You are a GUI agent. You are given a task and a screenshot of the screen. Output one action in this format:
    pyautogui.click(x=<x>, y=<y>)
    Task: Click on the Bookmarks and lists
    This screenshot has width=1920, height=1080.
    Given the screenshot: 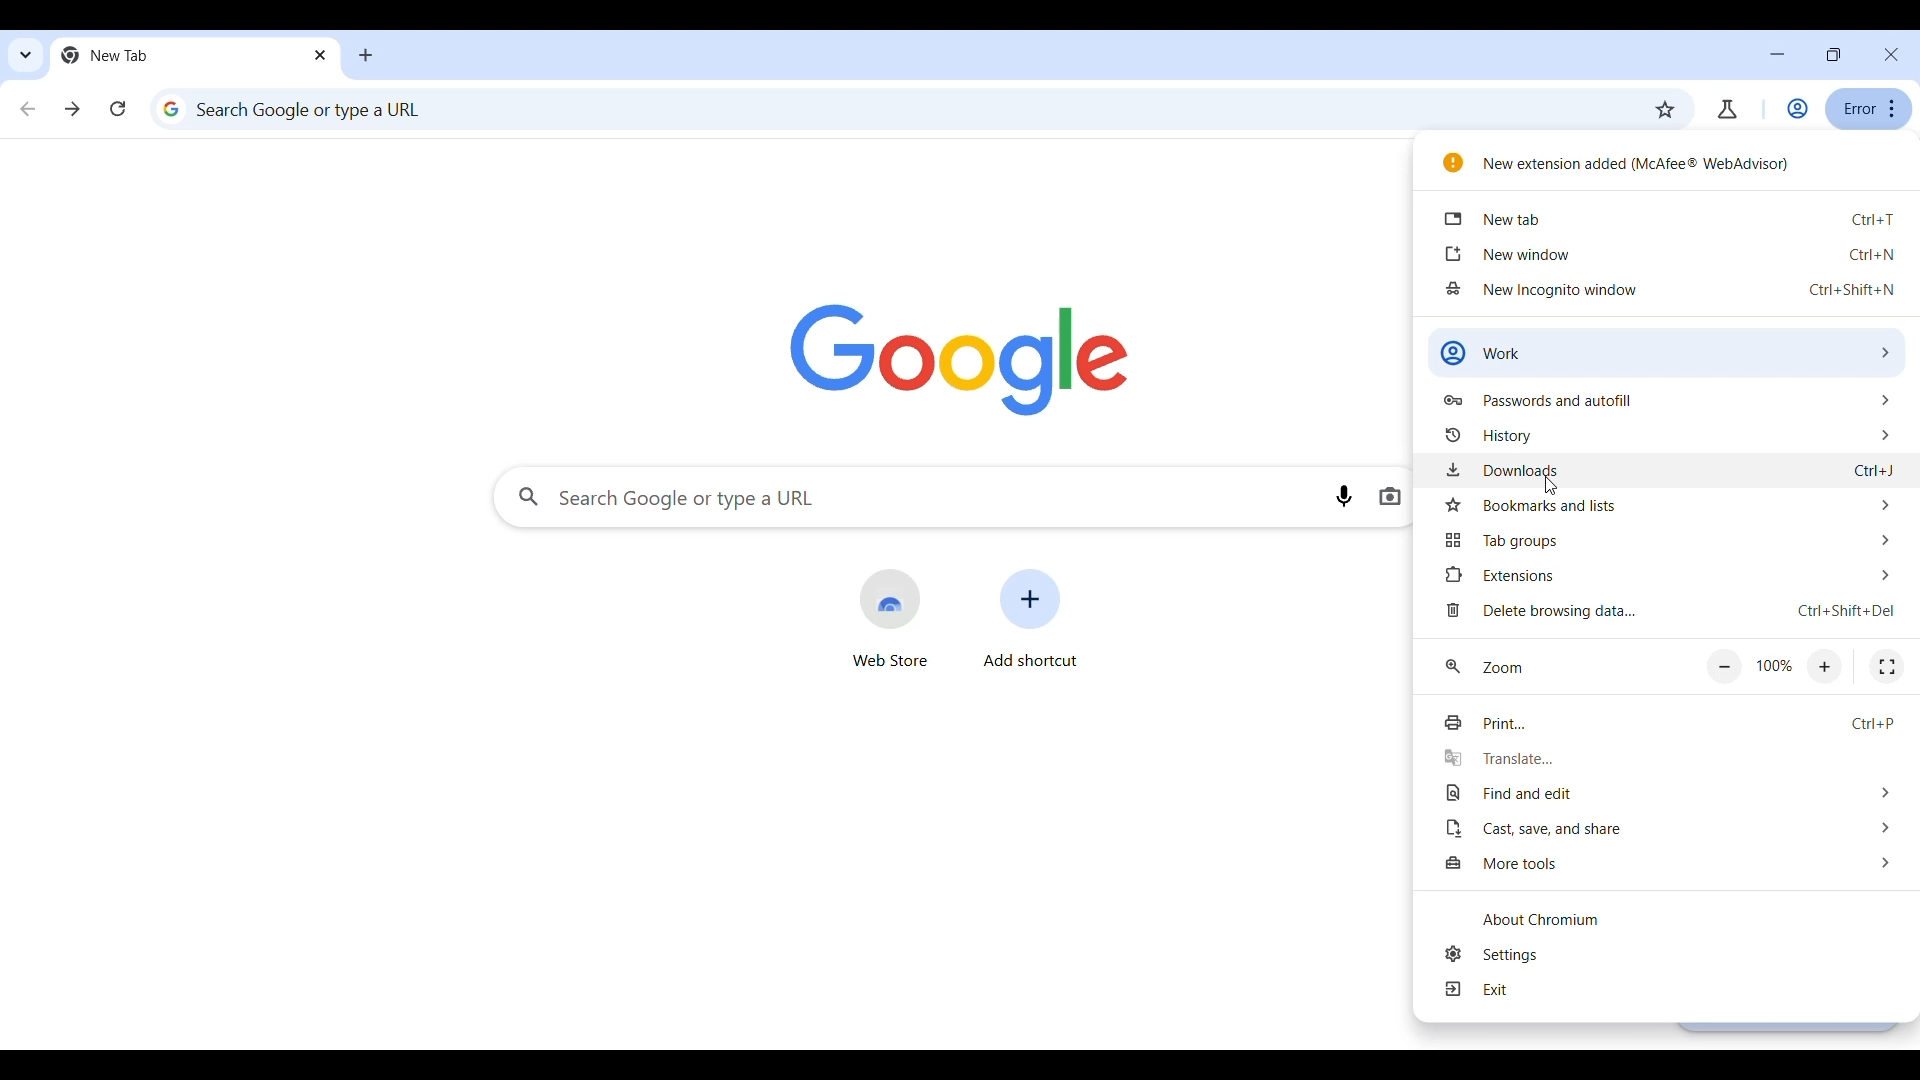 What is the action you would take?
    pyautogui.click(x=1669, y=505)
    